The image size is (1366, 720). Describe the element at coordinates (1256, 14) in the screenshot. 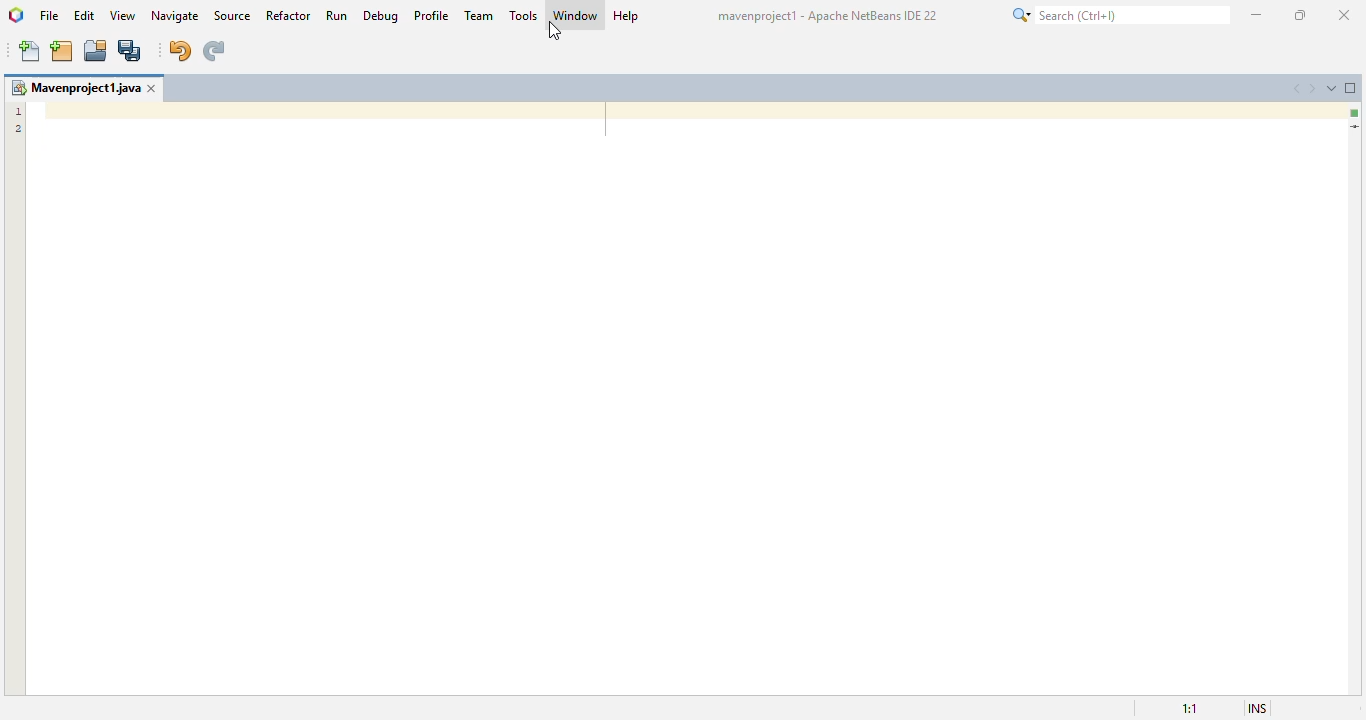

I see `minimize` at that location.